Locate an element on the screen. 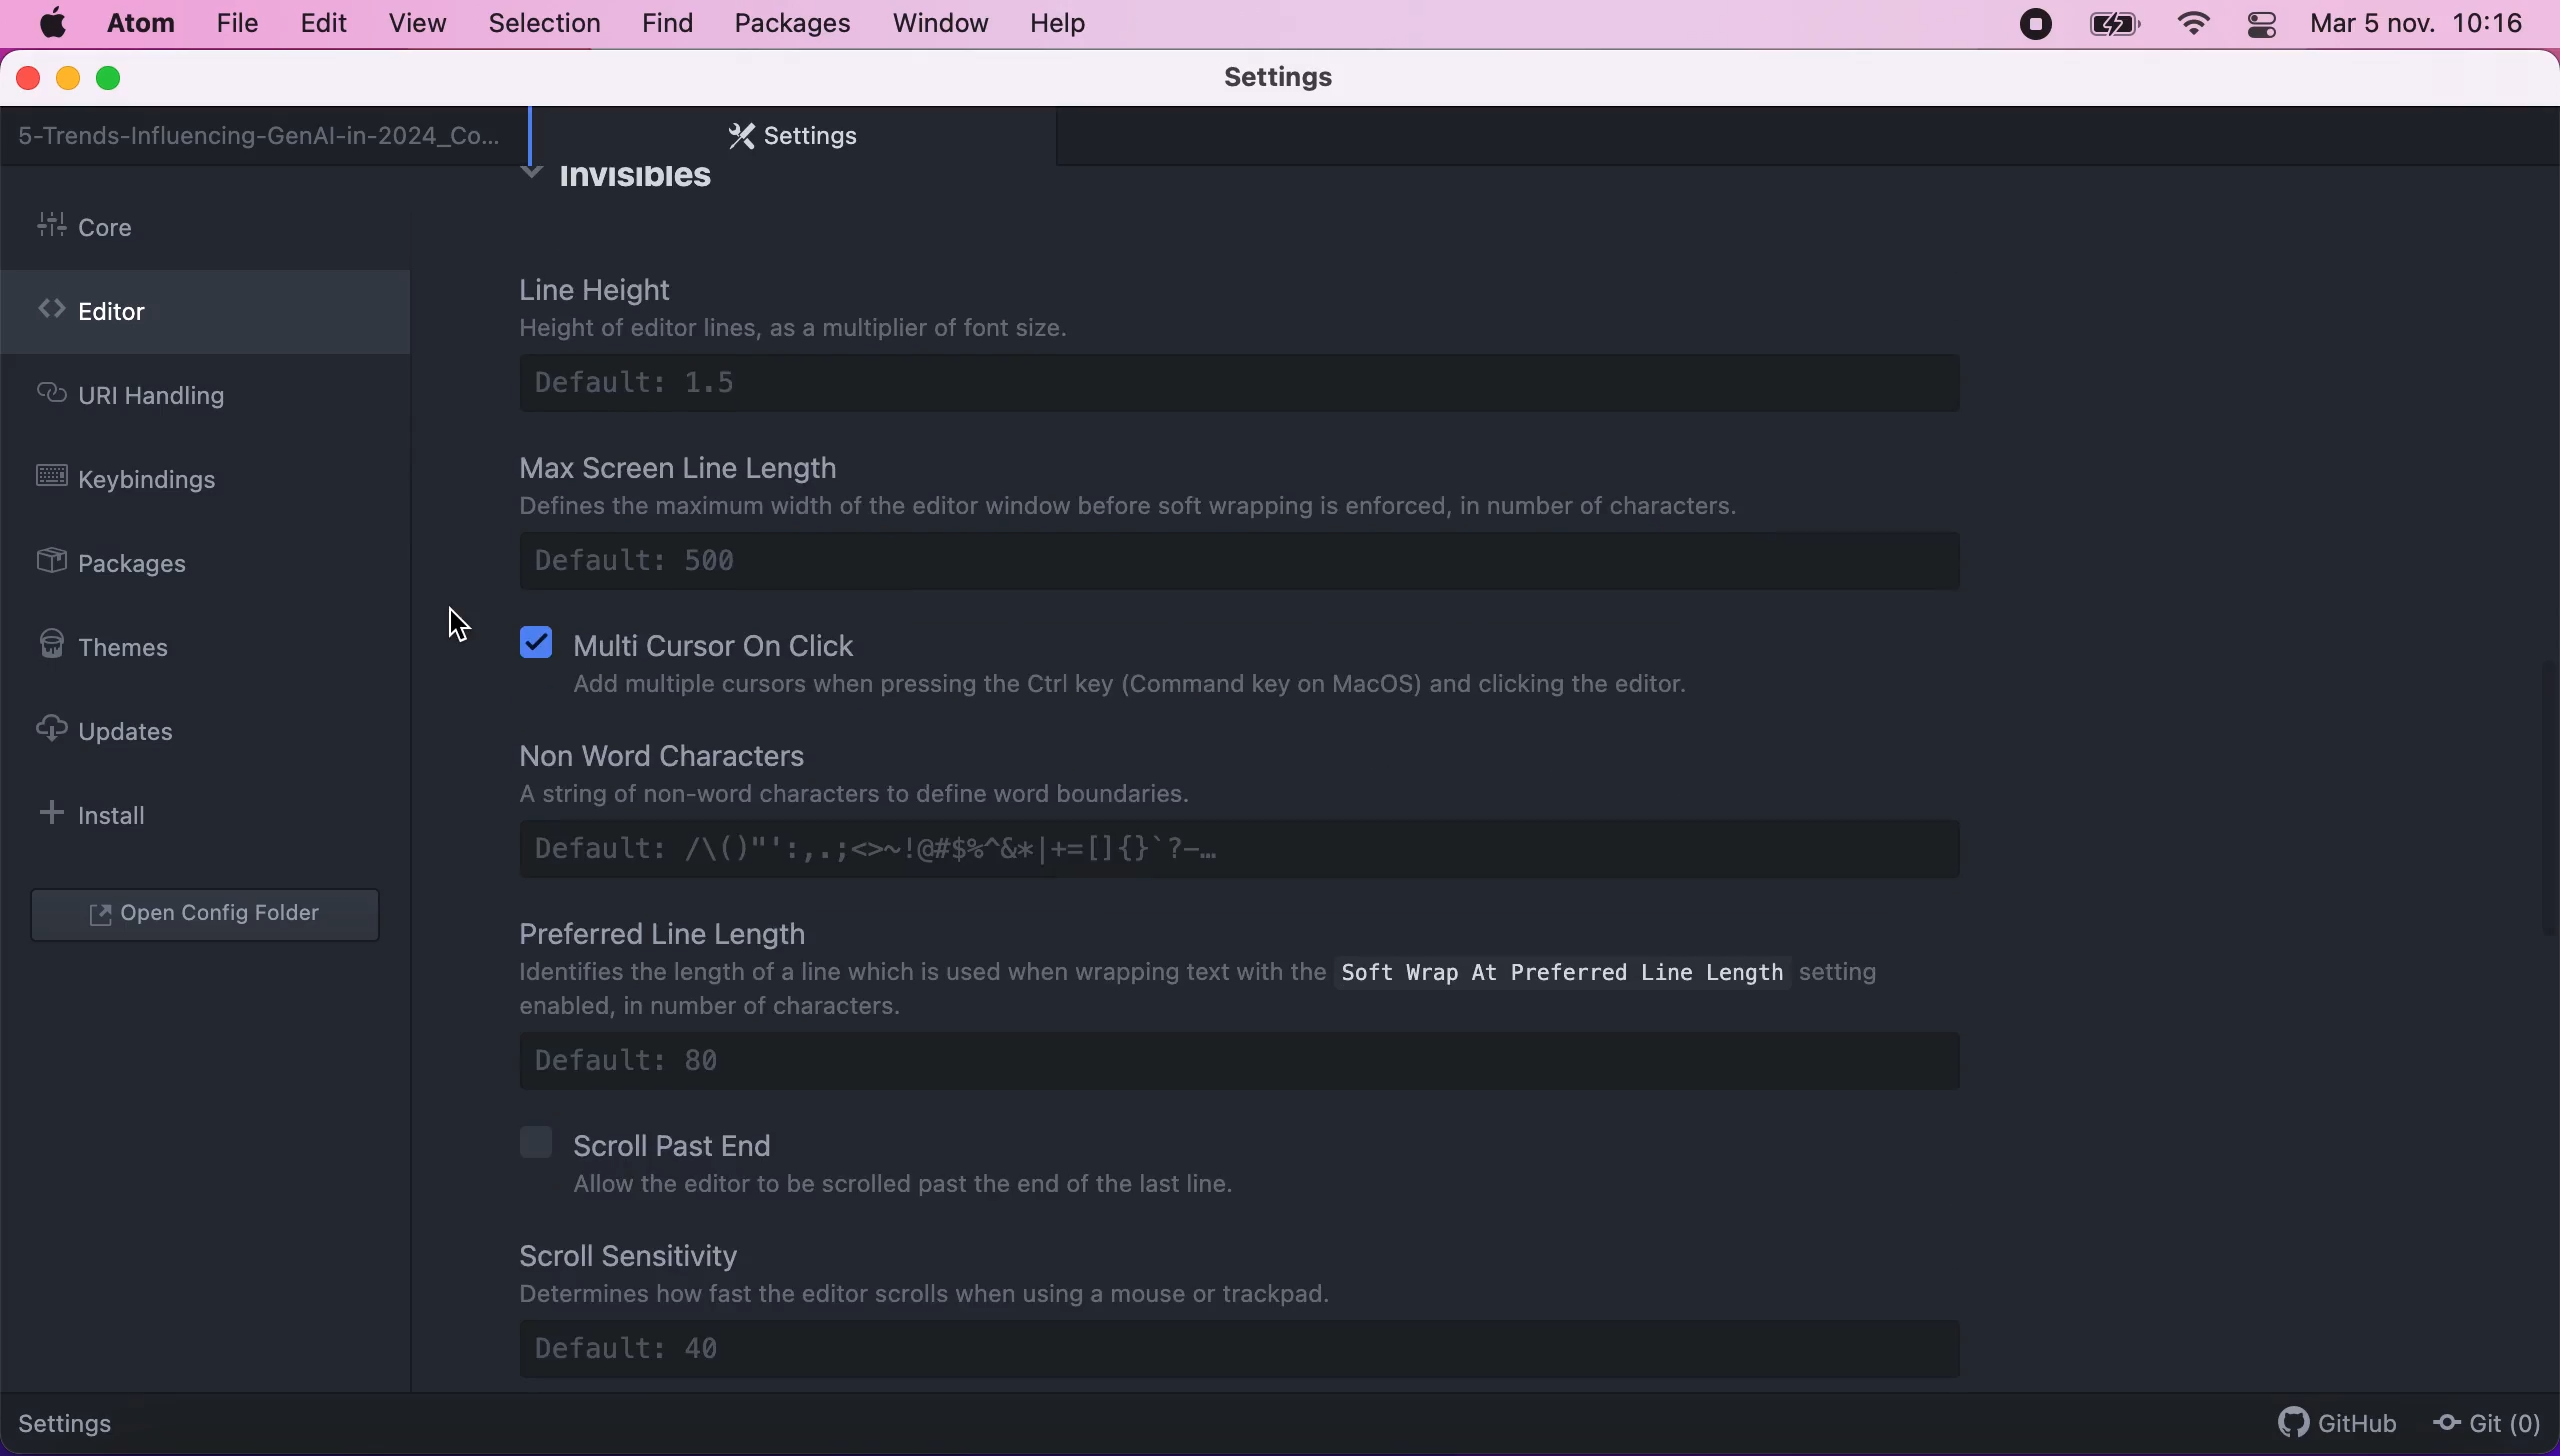 This screenshot has height=1456, width=2560. Default: 48 is located at coordinates (1265, 1348).